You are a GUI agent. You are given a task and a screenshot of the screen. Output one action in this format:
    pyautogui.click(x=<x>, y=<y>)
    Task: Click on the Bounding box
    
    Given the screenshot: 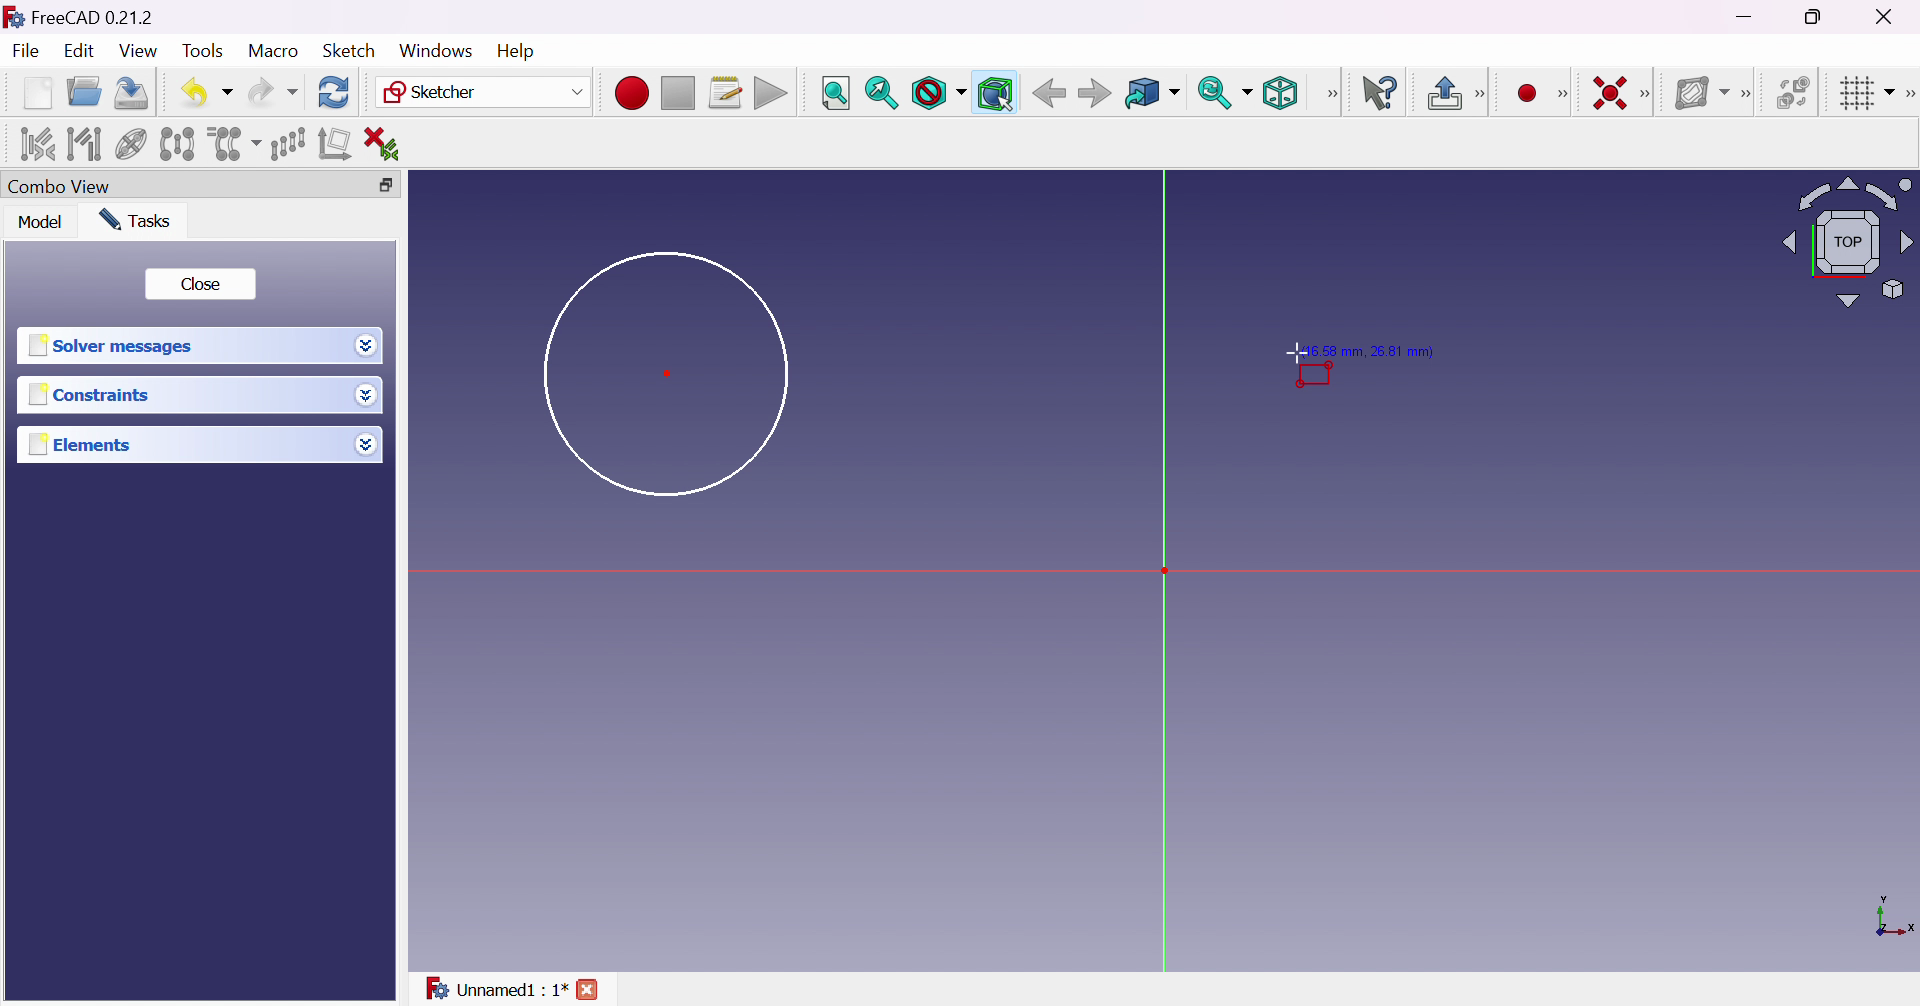 What is the action you would take?
    pyautogui.click(x=997, y=94)
    